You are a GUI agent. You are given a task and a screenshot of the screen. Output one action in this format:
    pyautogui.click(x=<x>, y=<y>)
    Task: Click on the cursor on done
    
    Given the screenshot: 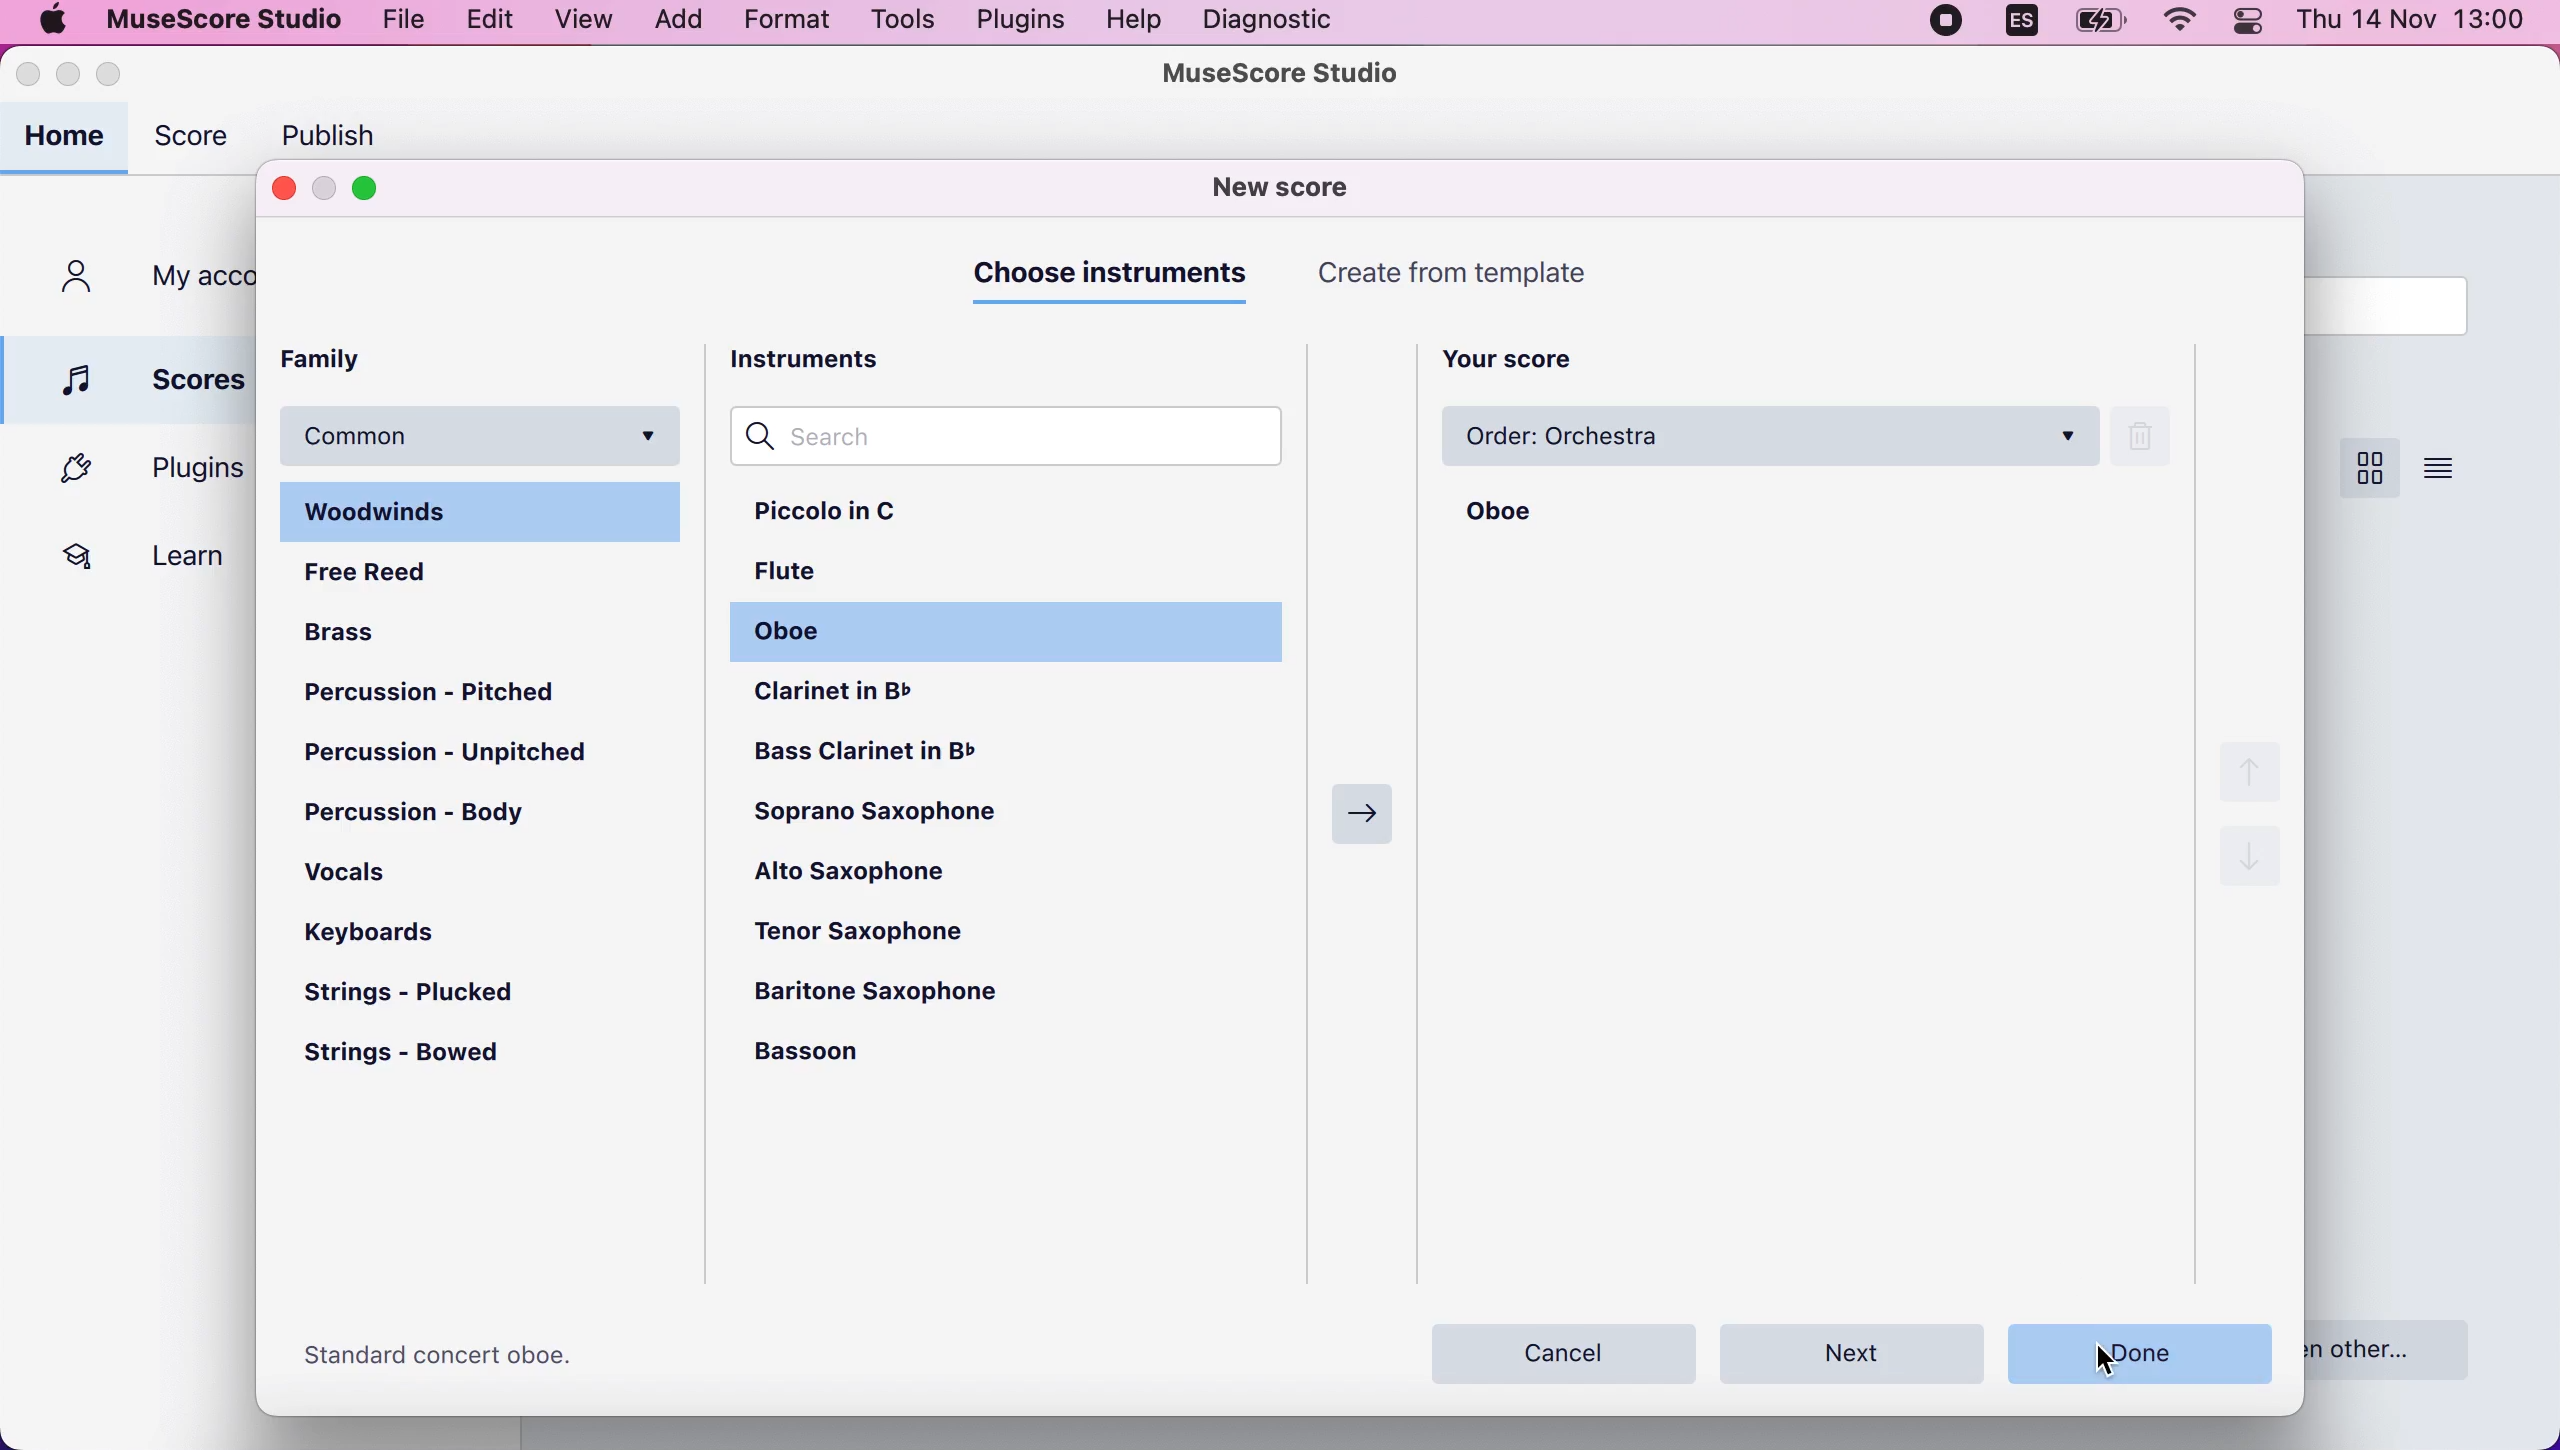 What is the action you would take?
    pyautogui.click(x=2107, y=1361)
    